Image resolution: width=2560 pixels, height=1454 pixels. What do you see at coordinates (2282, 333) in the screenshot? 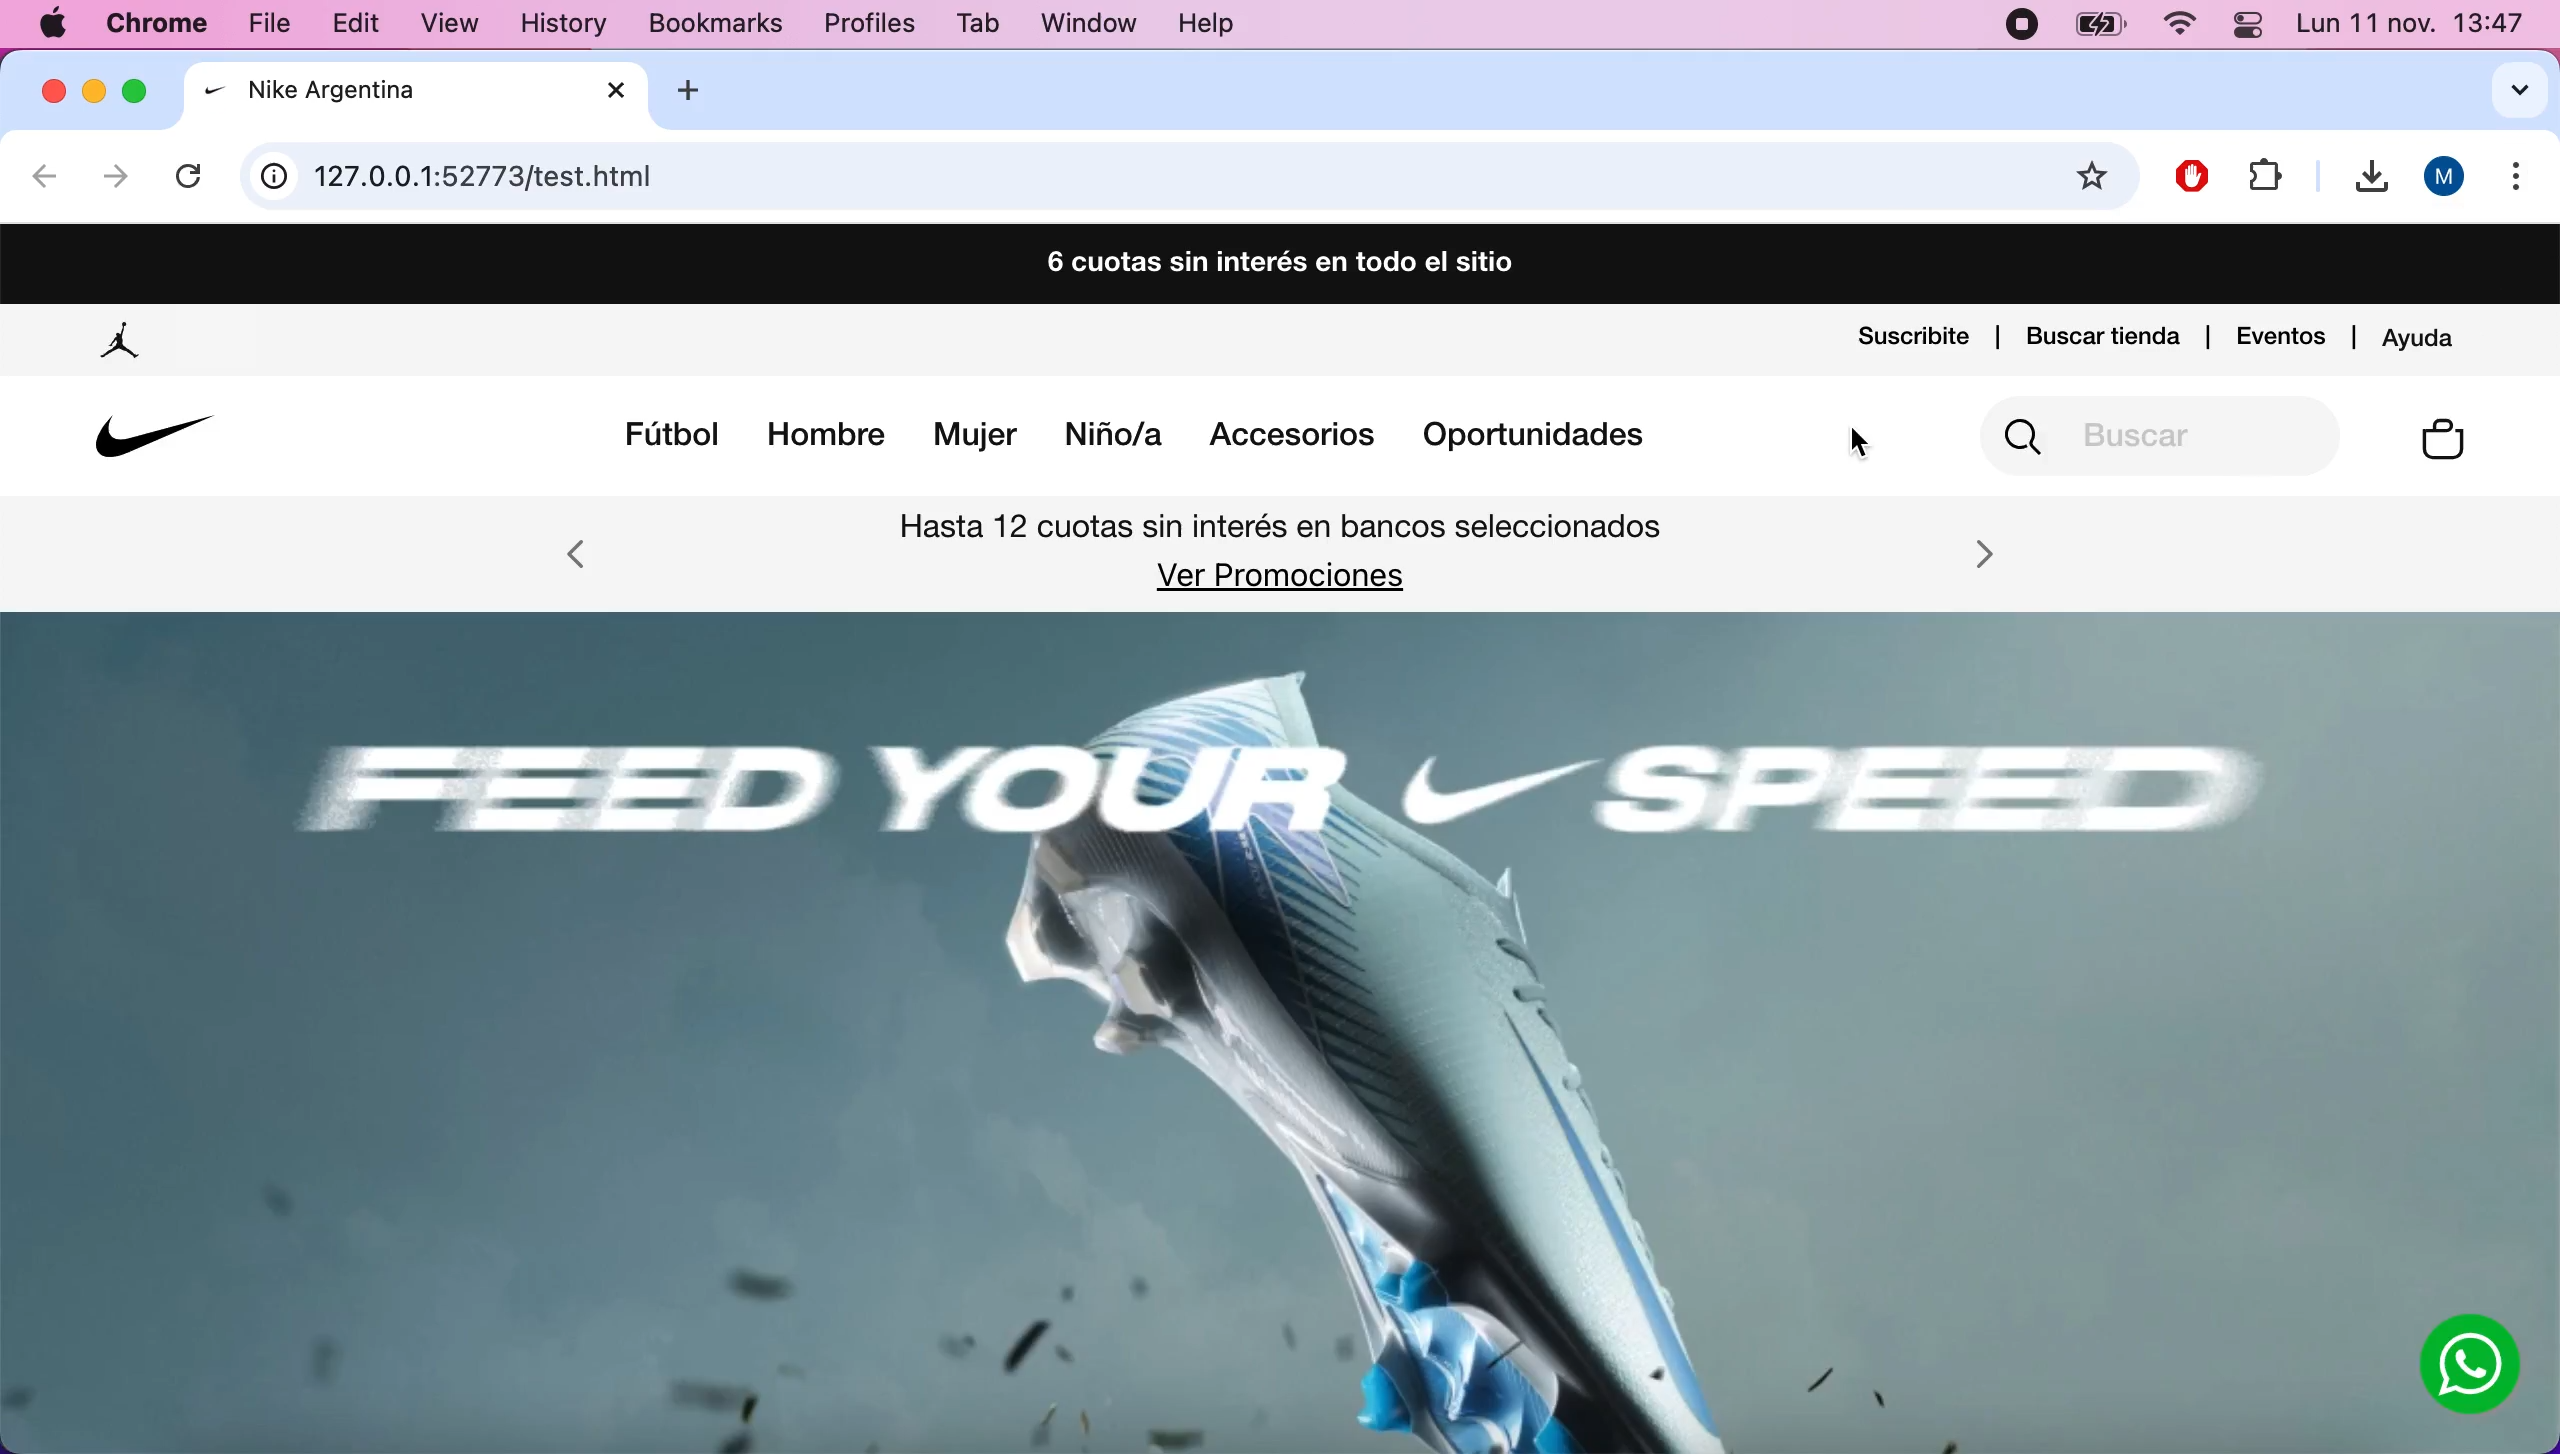
I see `eventos` at bounding box center [2282, 333].